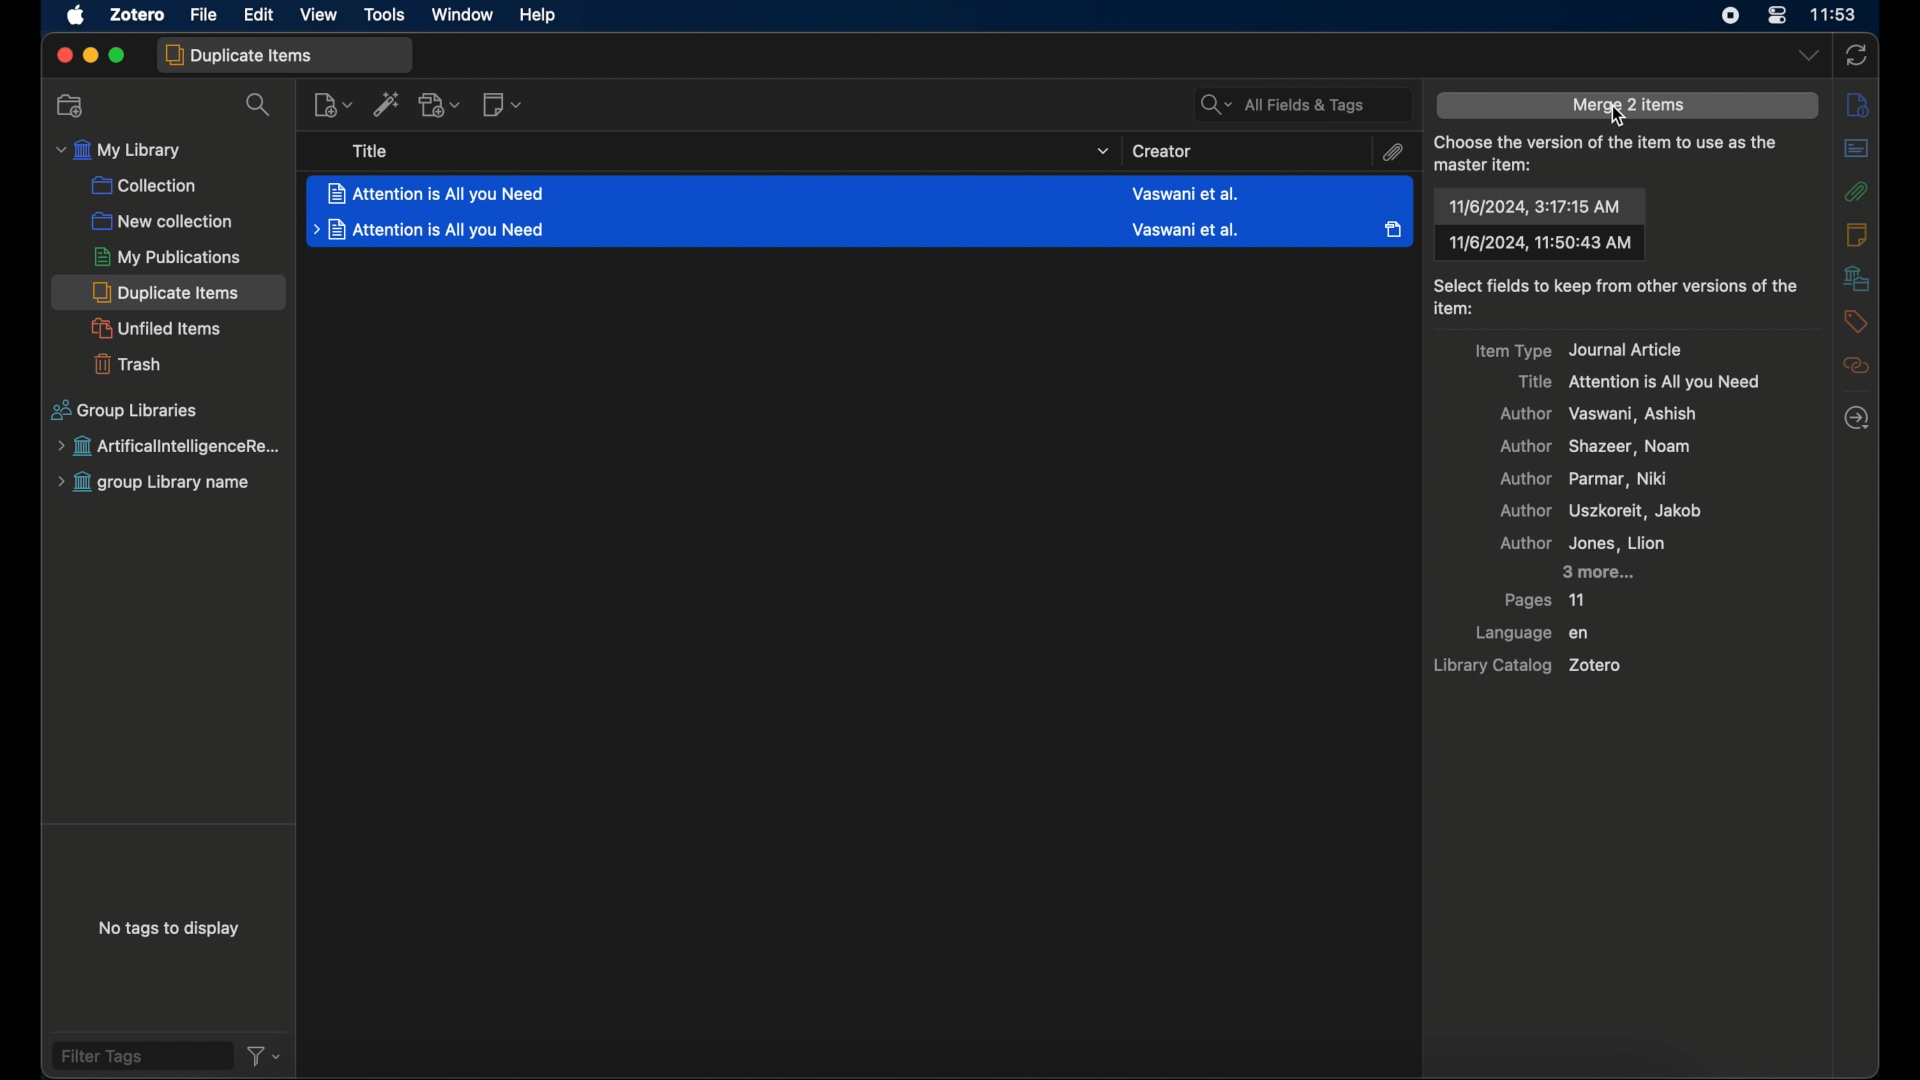 This screenshot has height=1080, width=1920. What do you see at coordinates (119, 56) in the screenshot?
I see `maximize` at bounding box center [119, 56].